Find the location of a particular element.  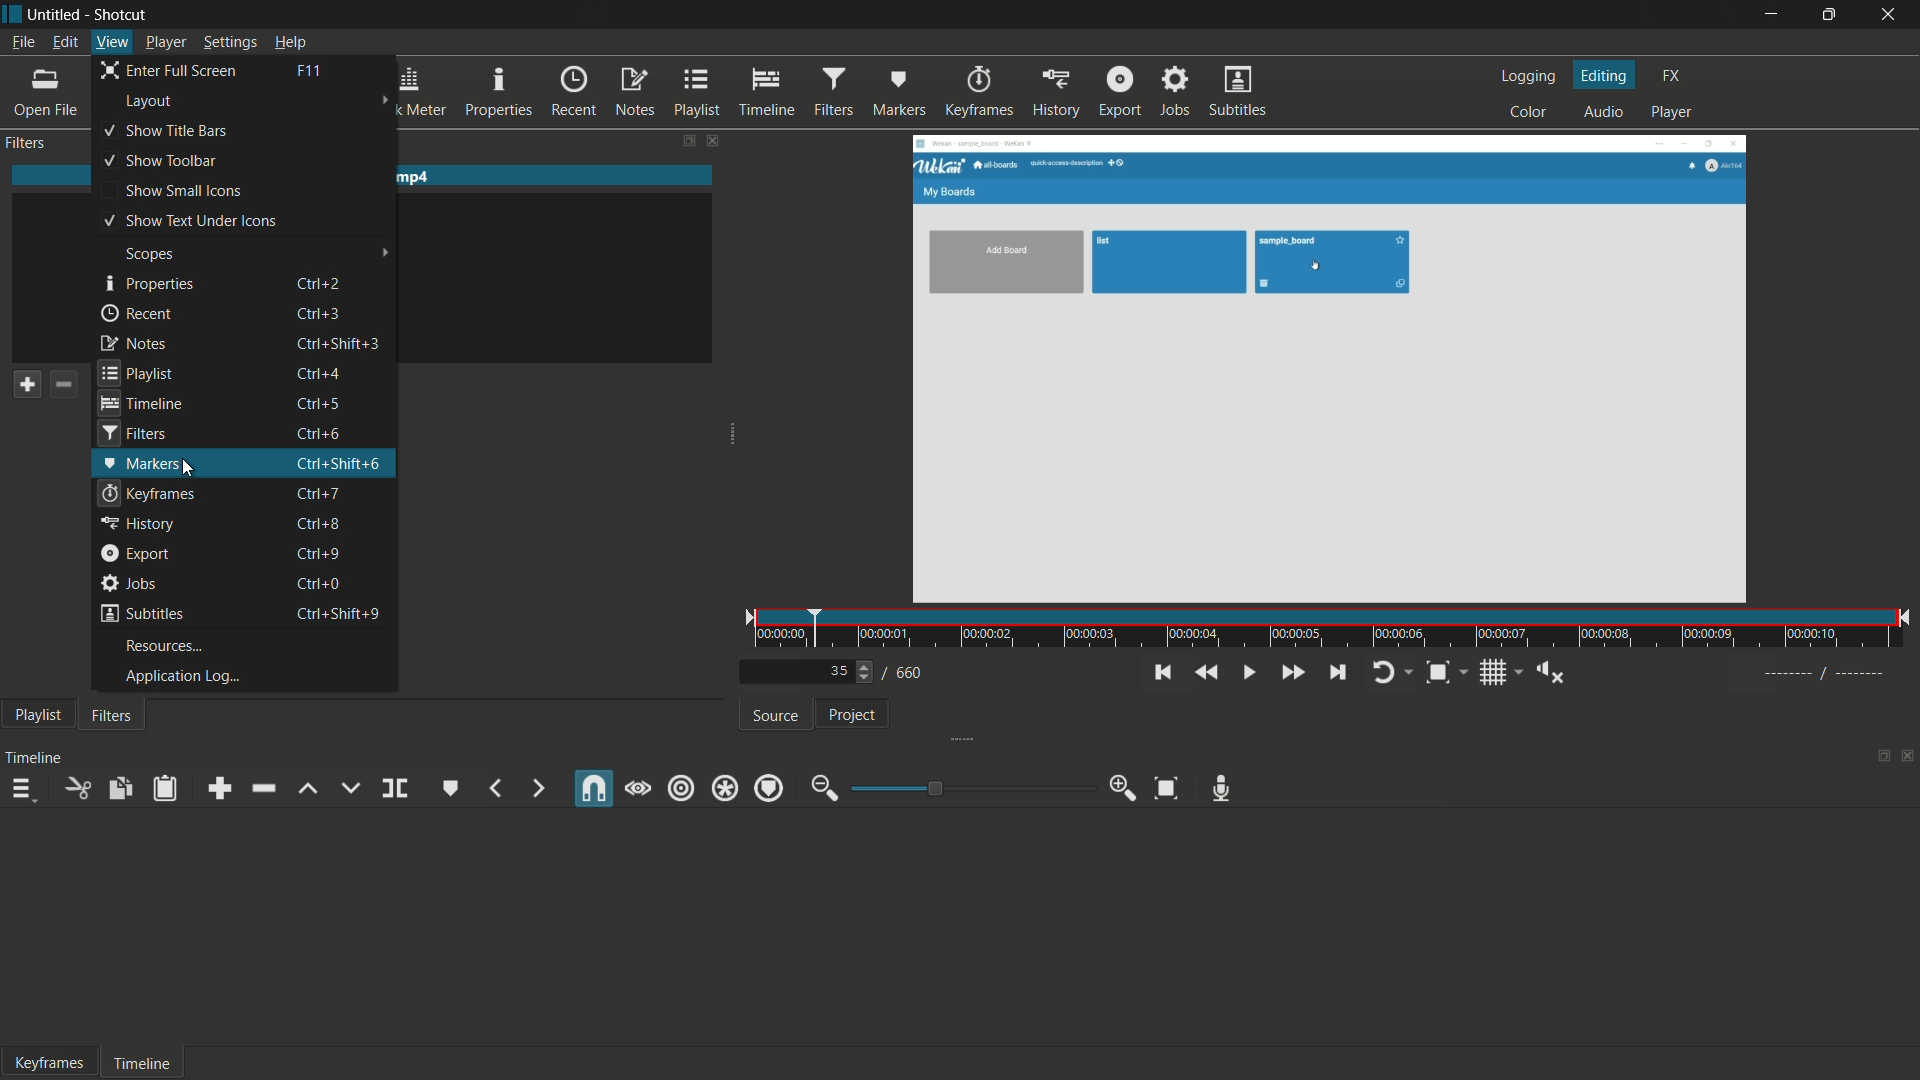

copy is located at coordinates (121, 788).